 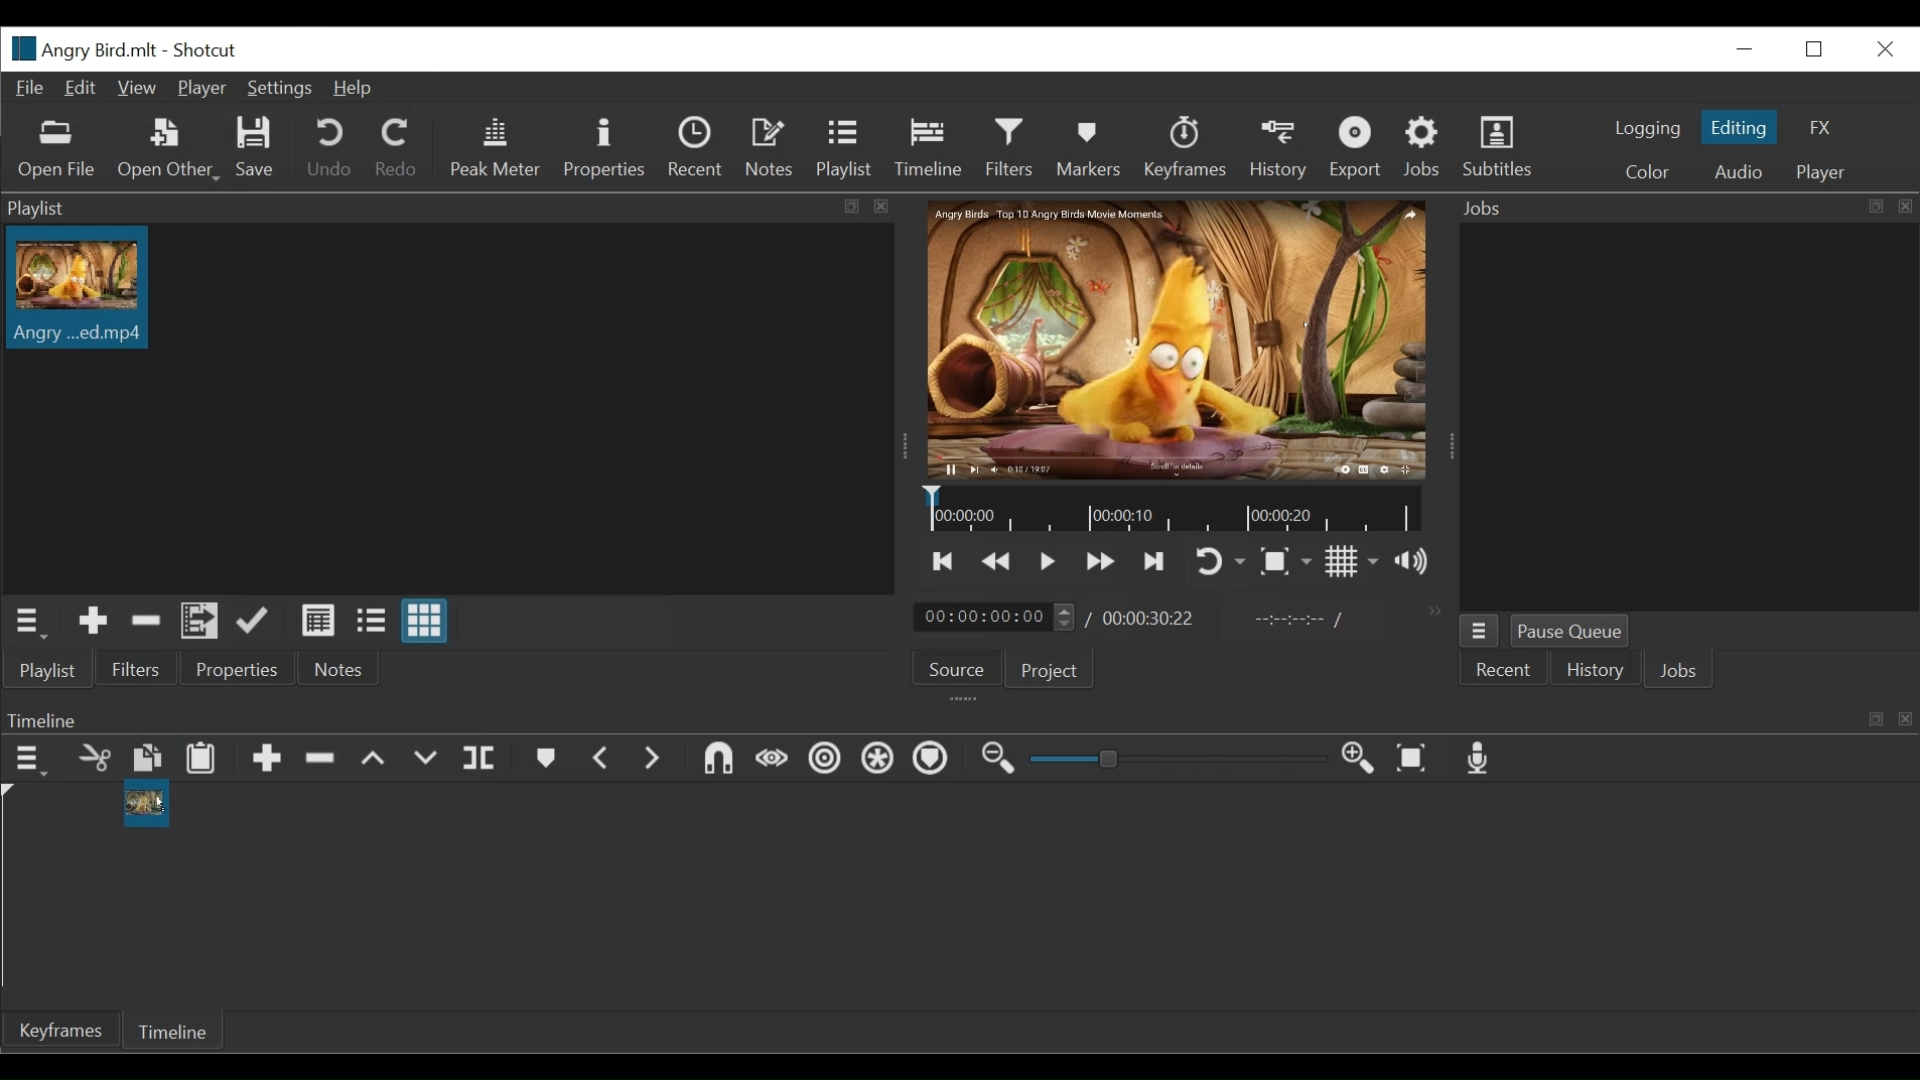 What do you see at coordinates (277, 89) in the screenshot?
I see `Settings` at bounding box center [277, 89].